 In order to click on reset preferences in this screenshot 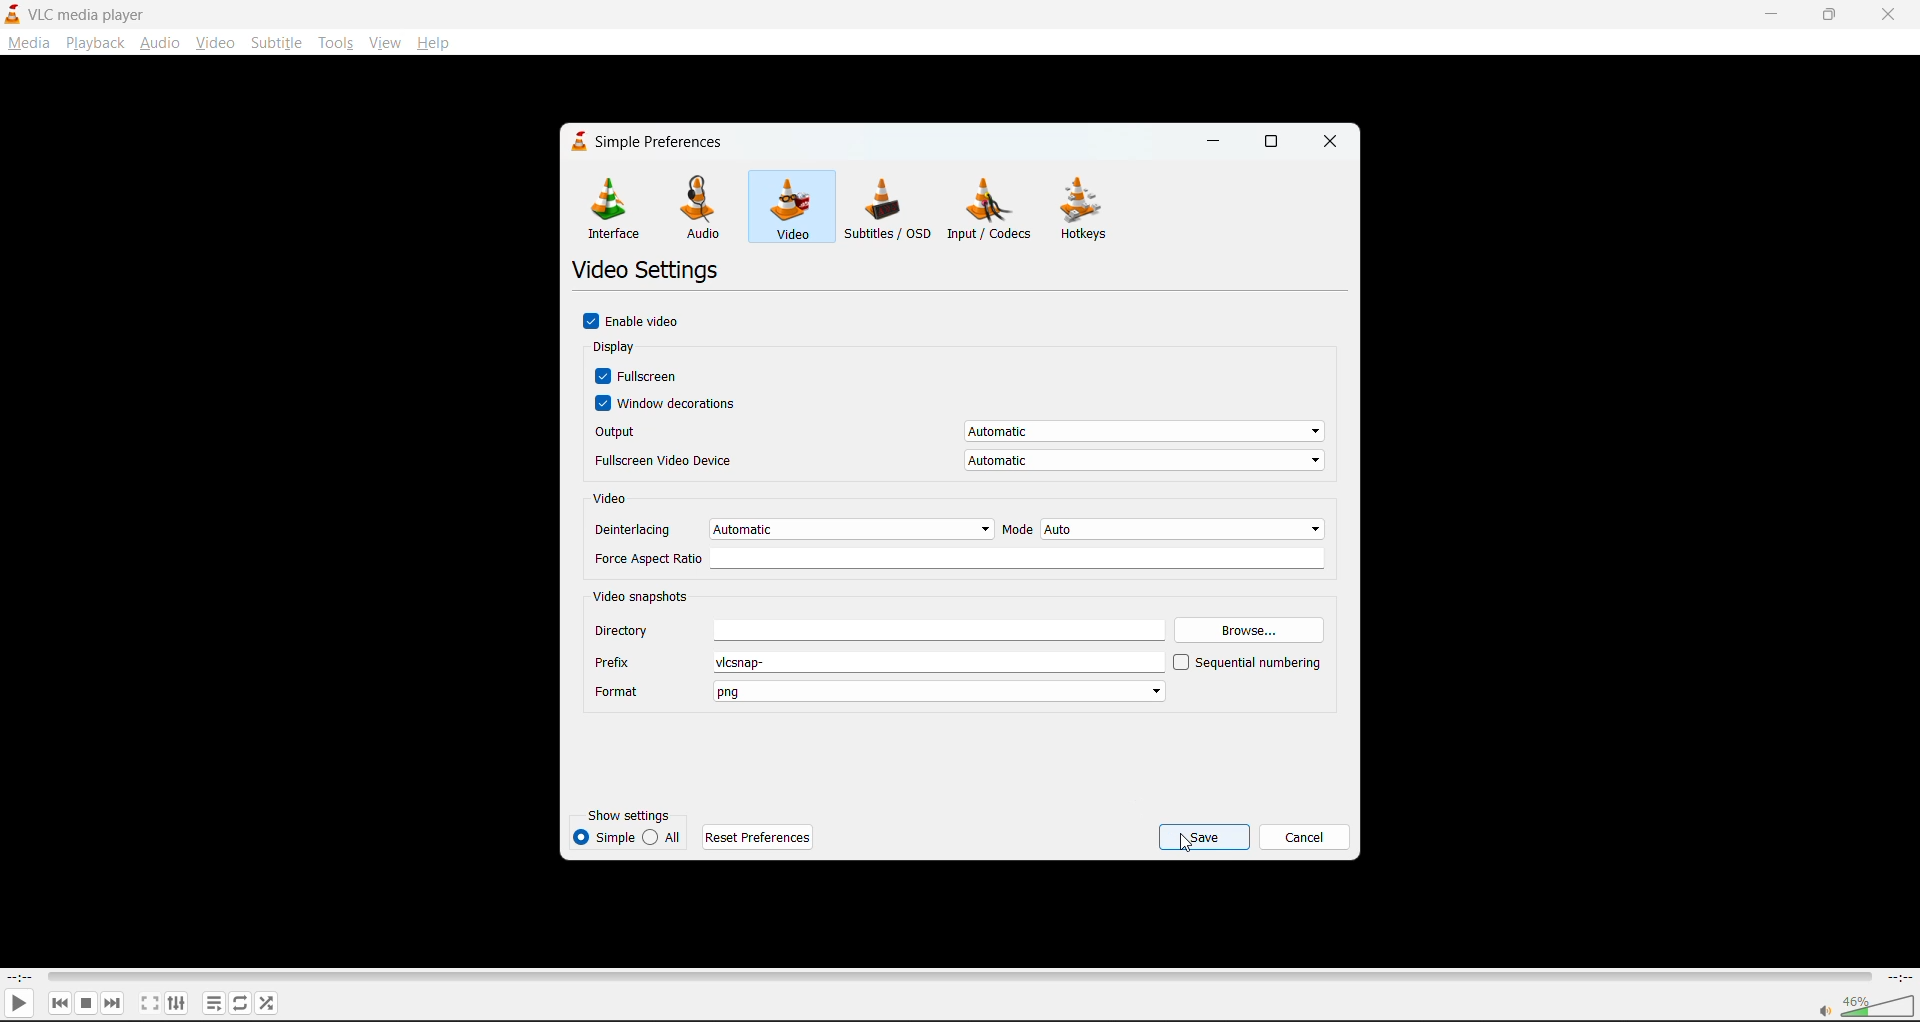, I will do `click(762, 840)`.